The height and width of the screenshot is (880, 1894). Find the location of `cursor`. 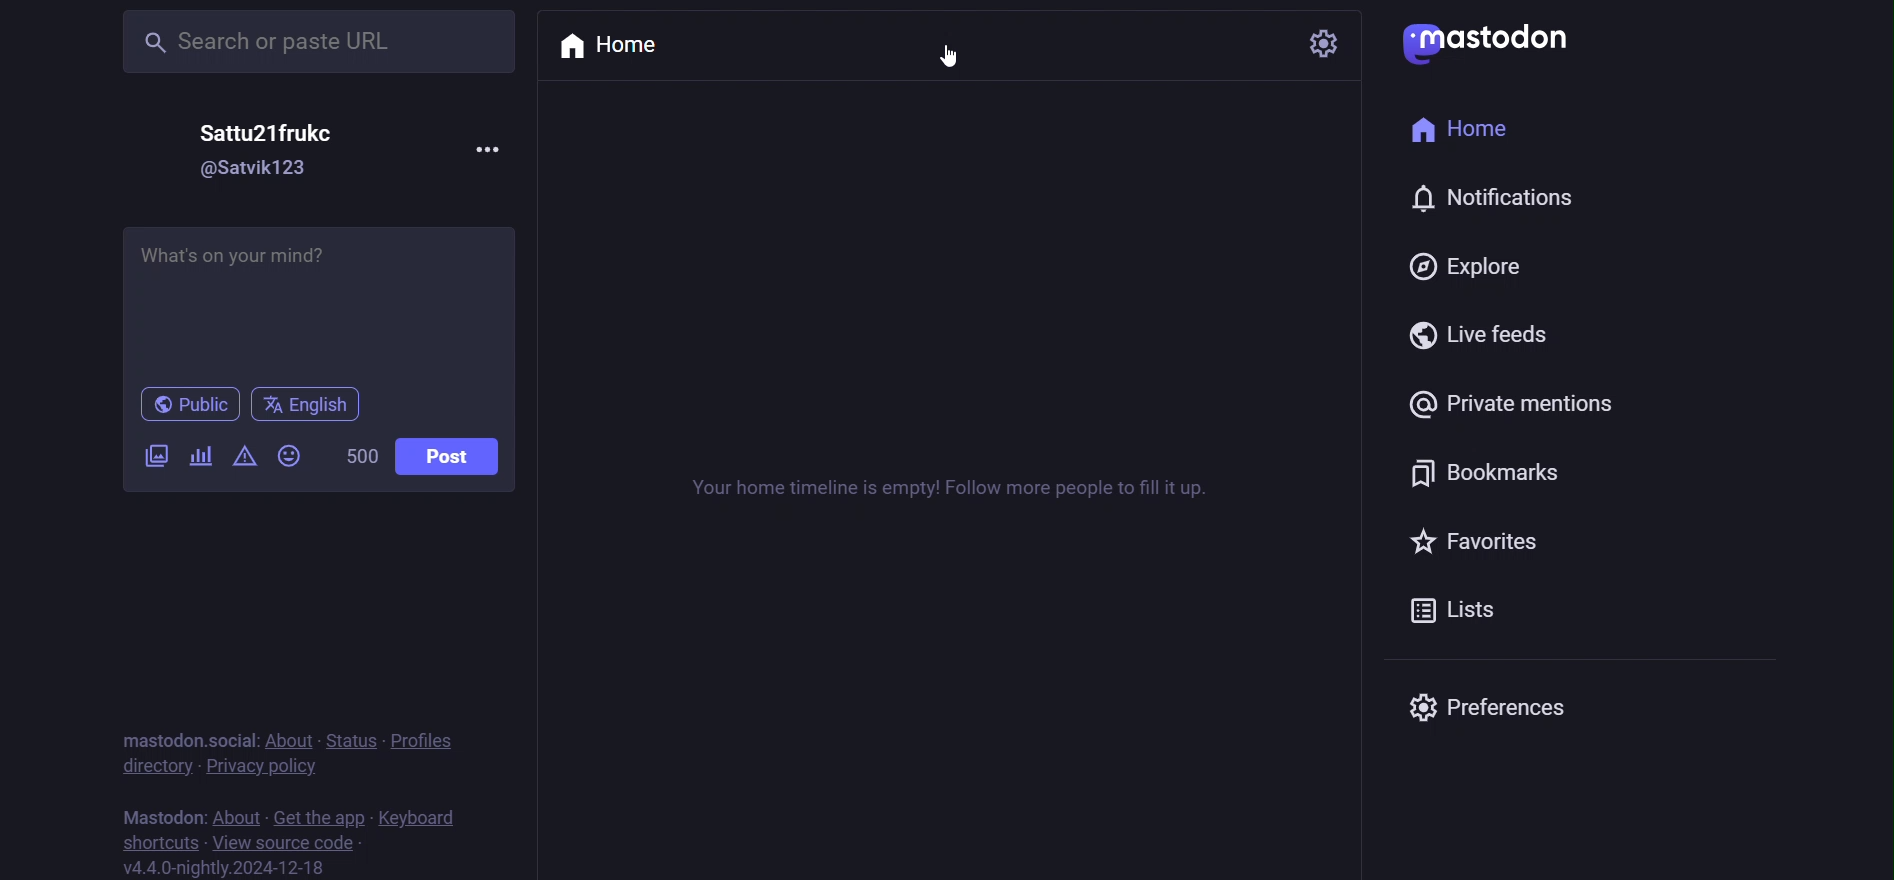

cursor is located at coordinates (954, 57).